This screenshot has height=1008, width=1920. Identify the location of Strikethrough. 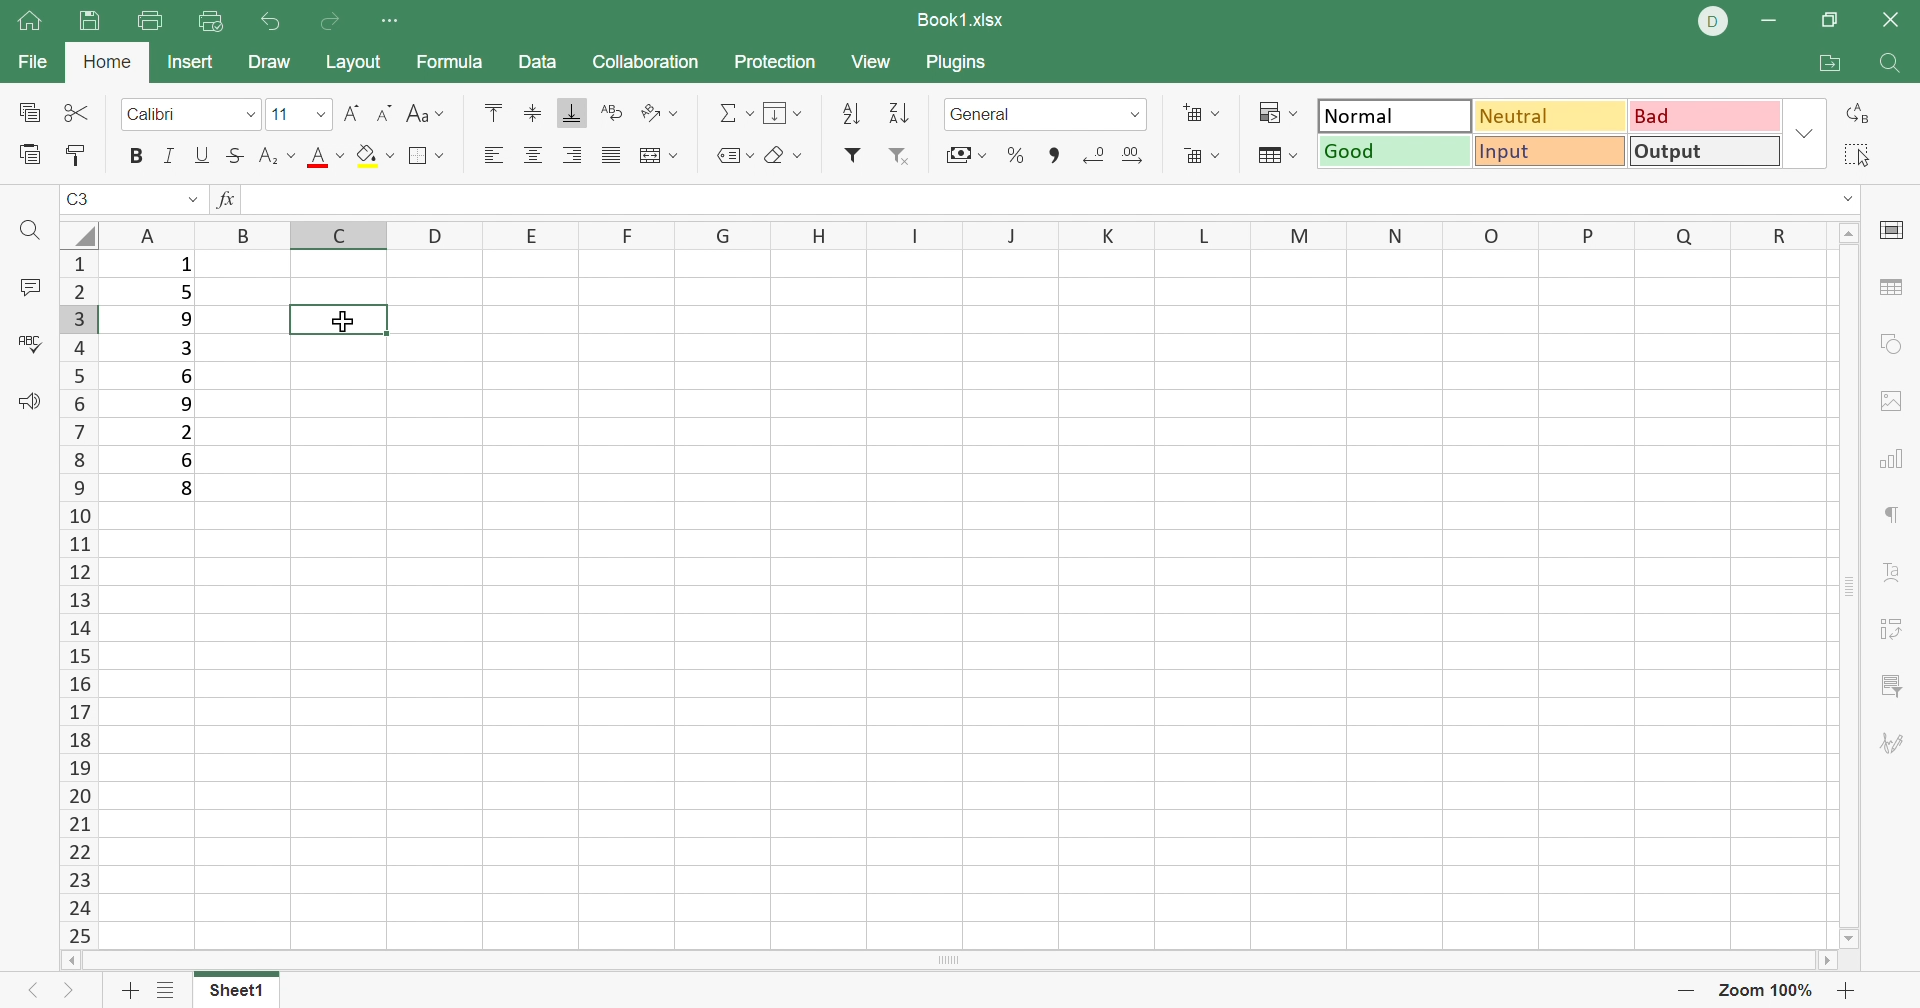
(234, 154).